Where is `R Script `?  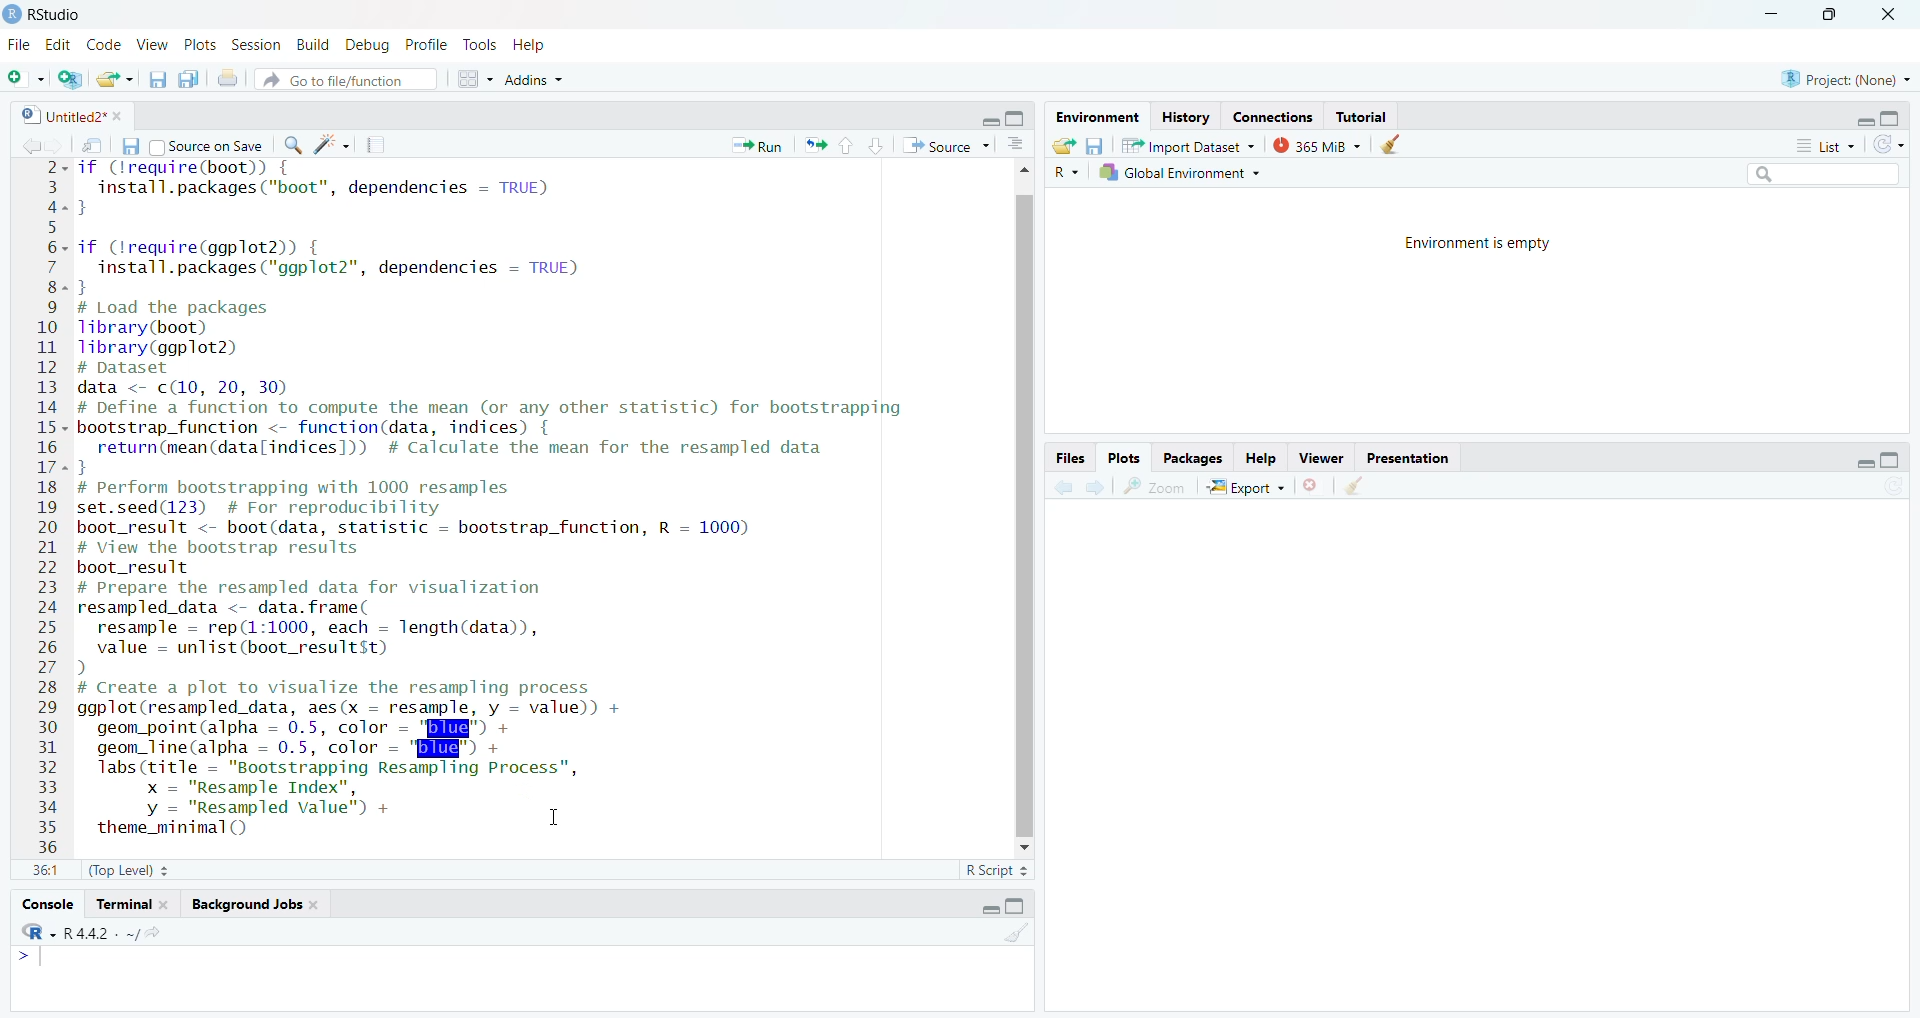
R Script  is located at coordinates (992, 871).